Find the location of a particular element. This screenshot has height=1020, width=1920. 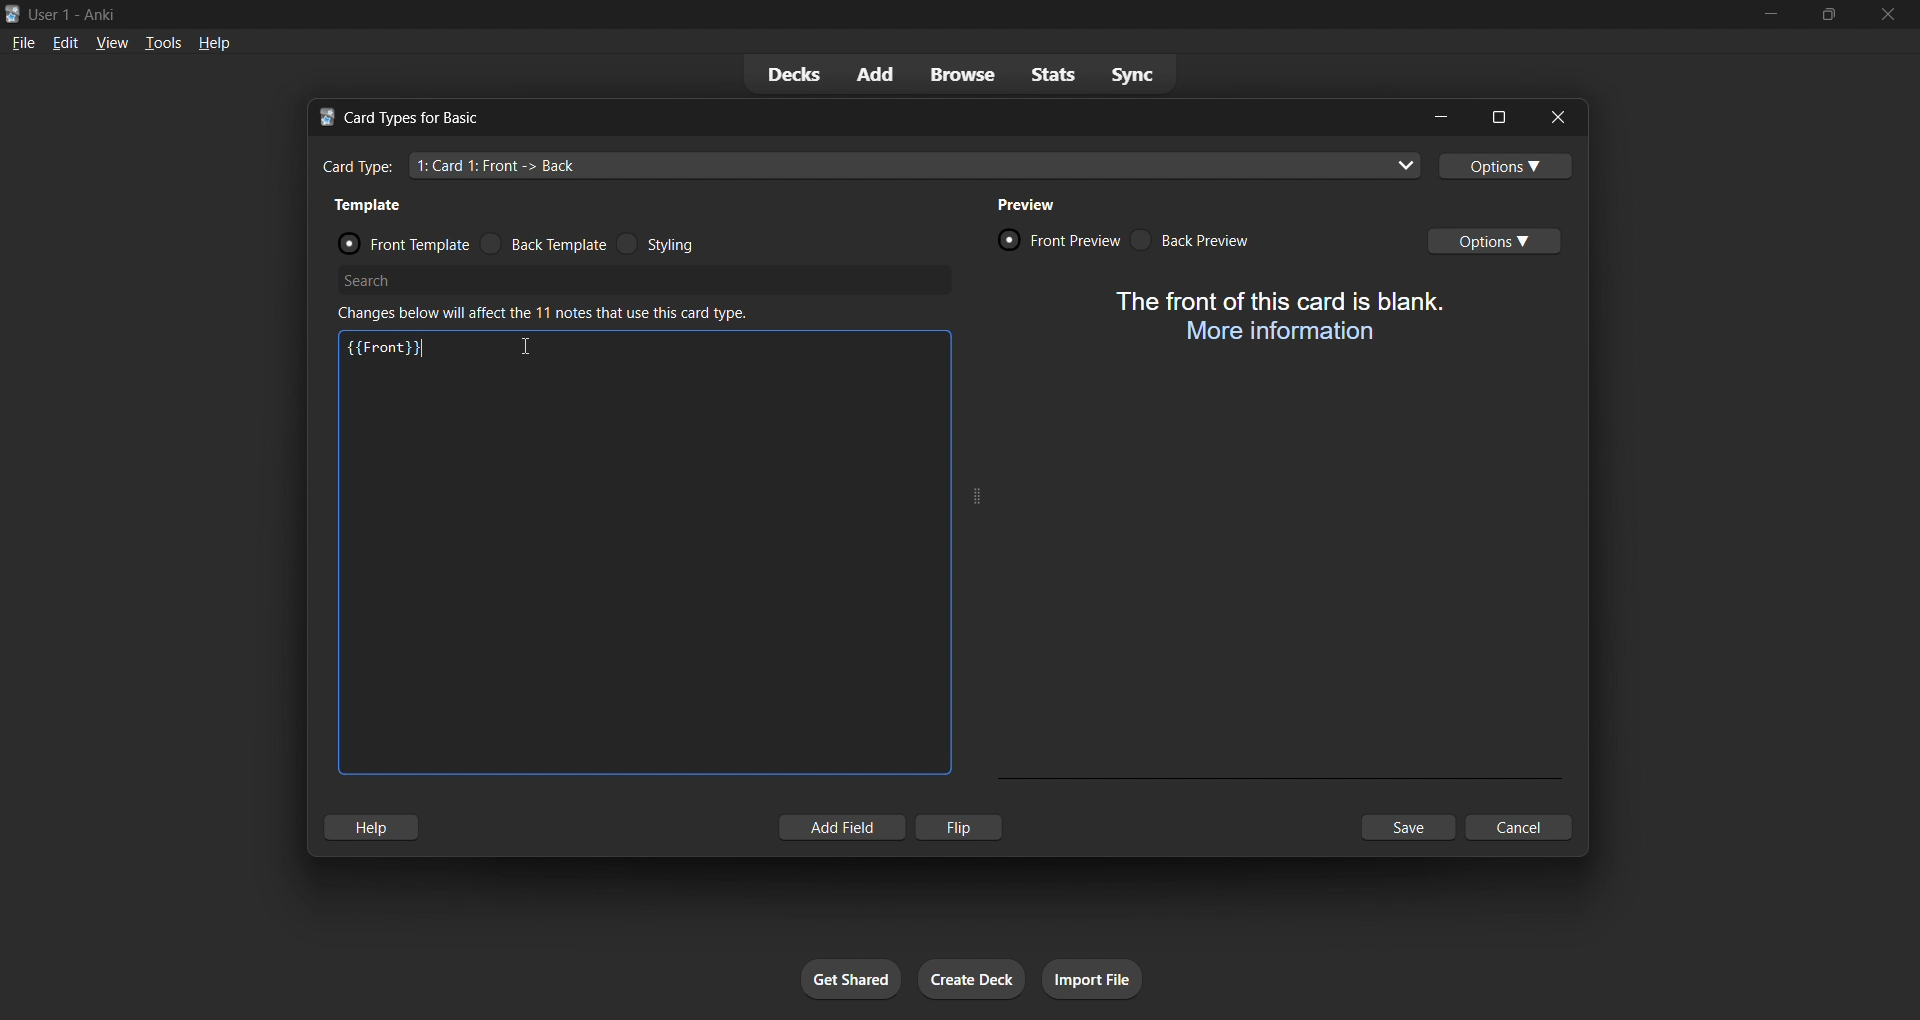

search bar is located at coordinates (648, 278).